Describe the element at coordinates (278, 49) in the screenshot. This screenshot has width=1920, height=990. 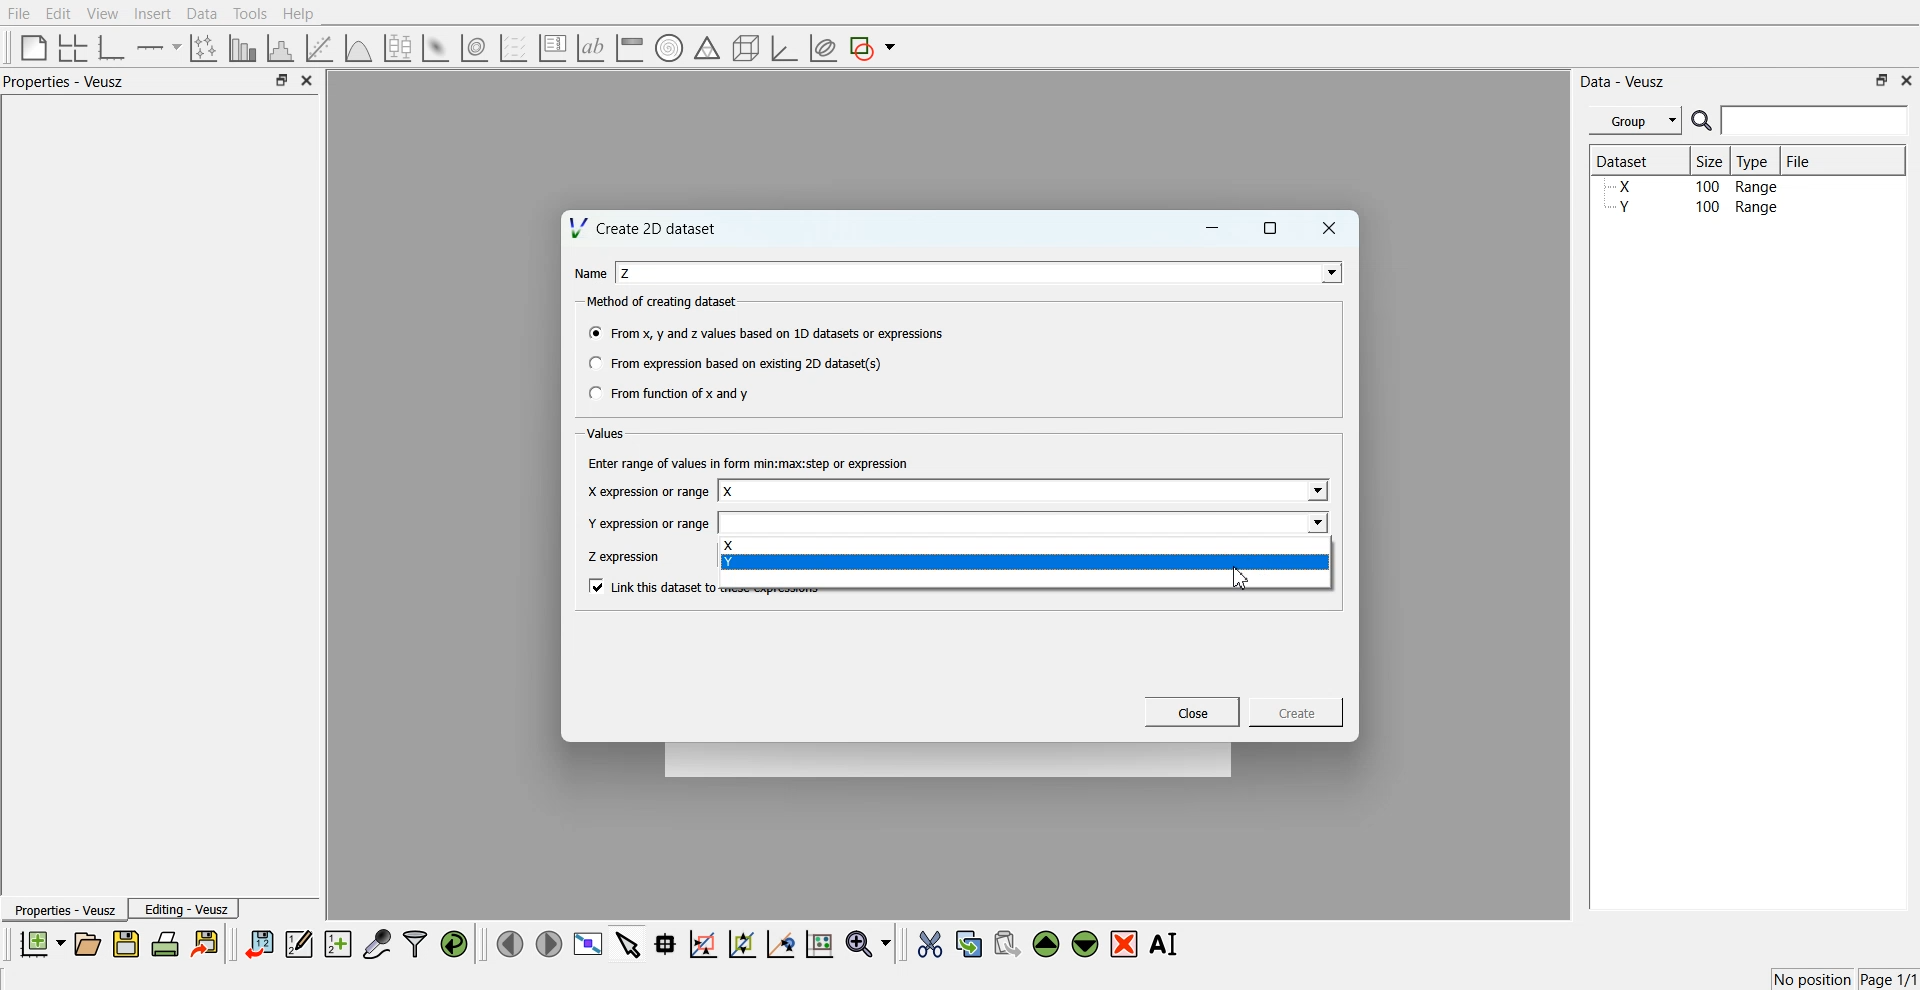
I see `Histogram of dataset` at that location.